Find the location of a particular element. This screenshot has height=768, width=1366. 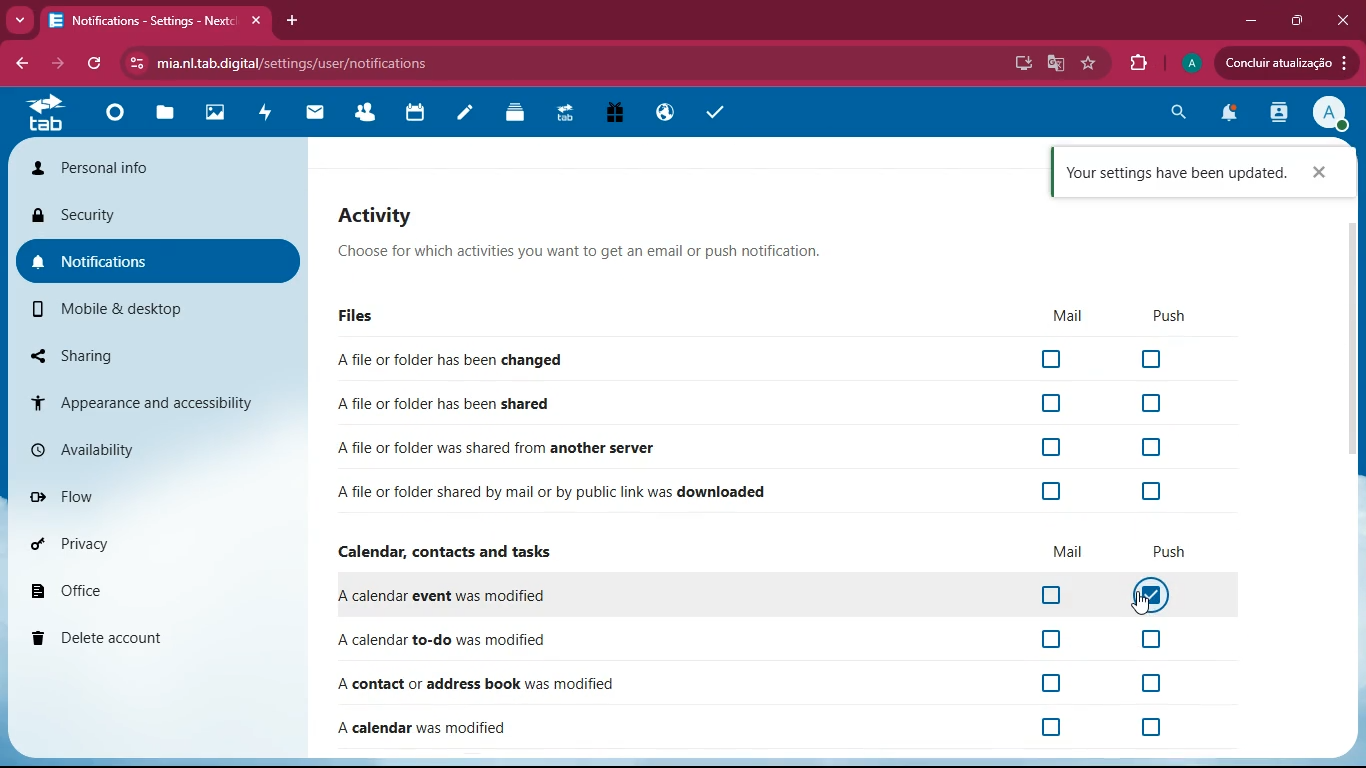

off is located at coordinates (1155, 595).